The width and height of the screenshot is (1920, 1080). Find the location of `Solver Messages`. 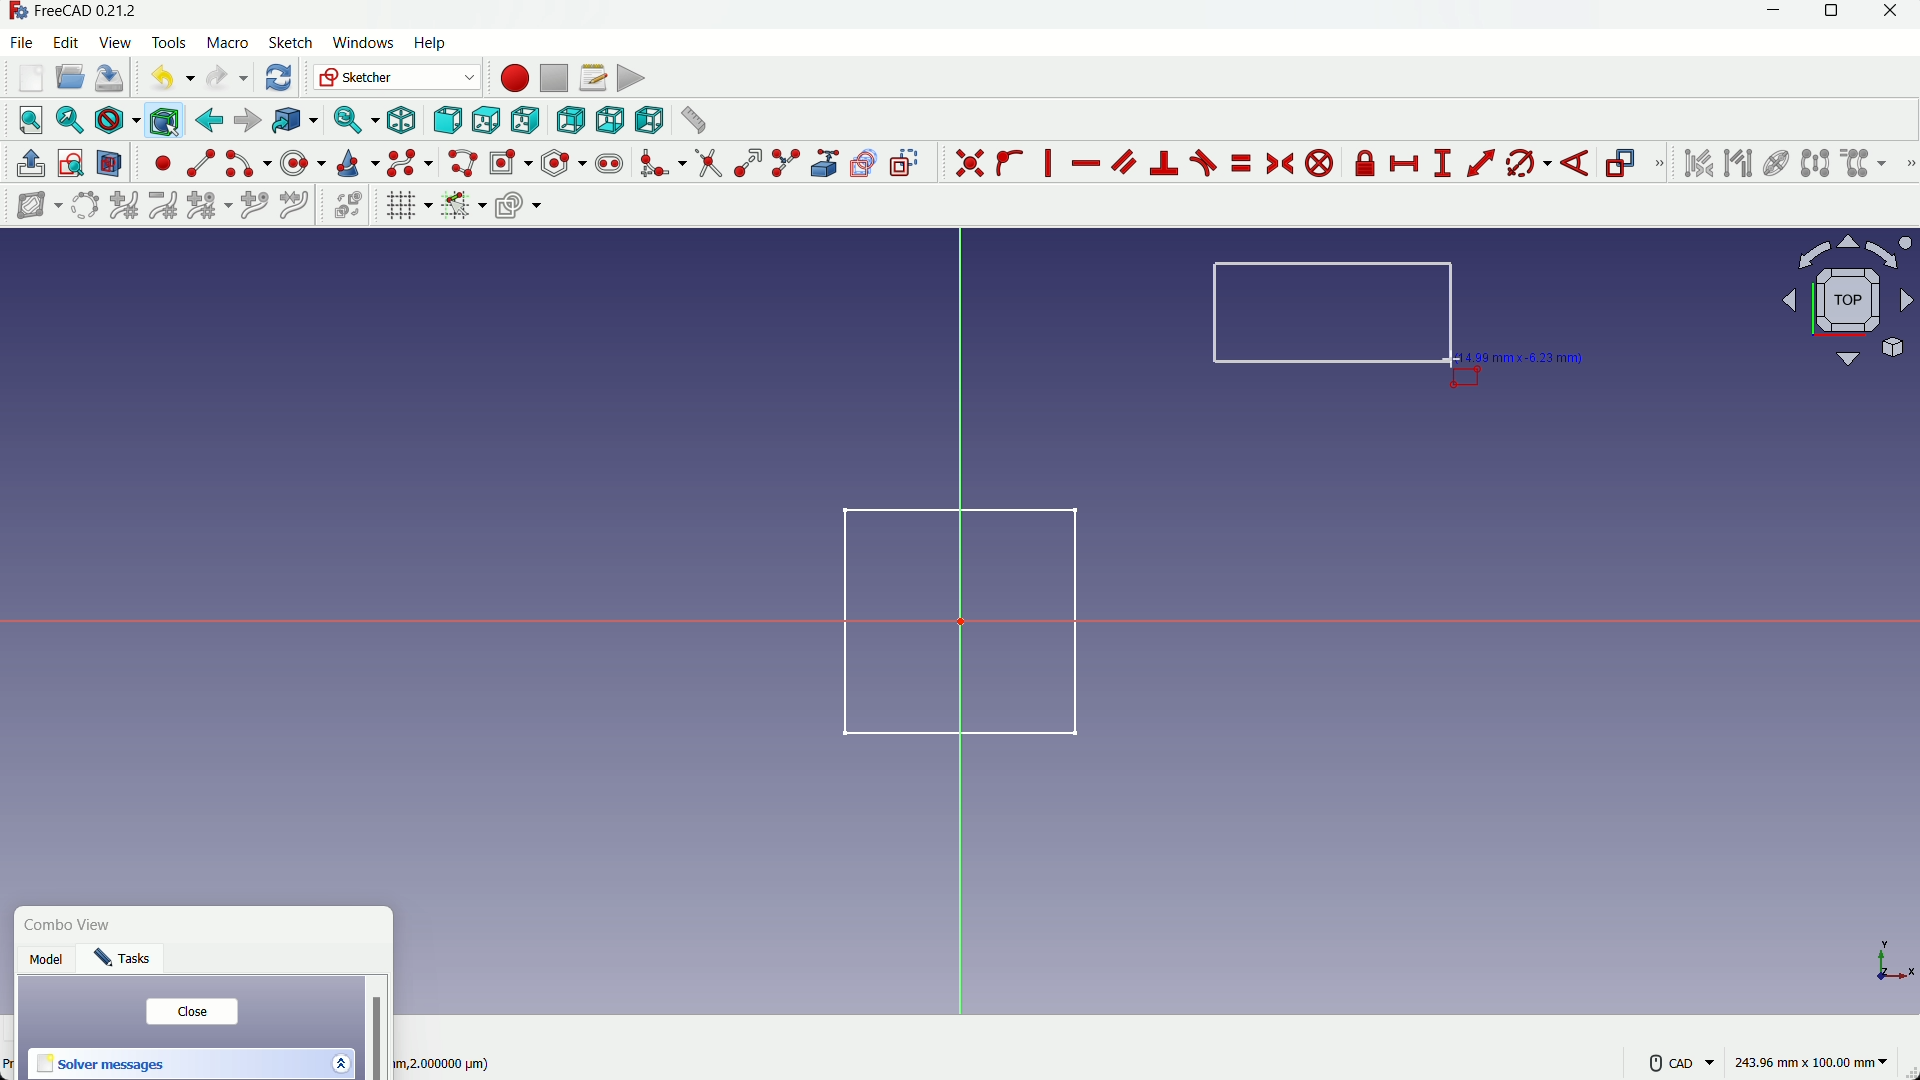

Solver Messages is located at coordinates (102, 1065).